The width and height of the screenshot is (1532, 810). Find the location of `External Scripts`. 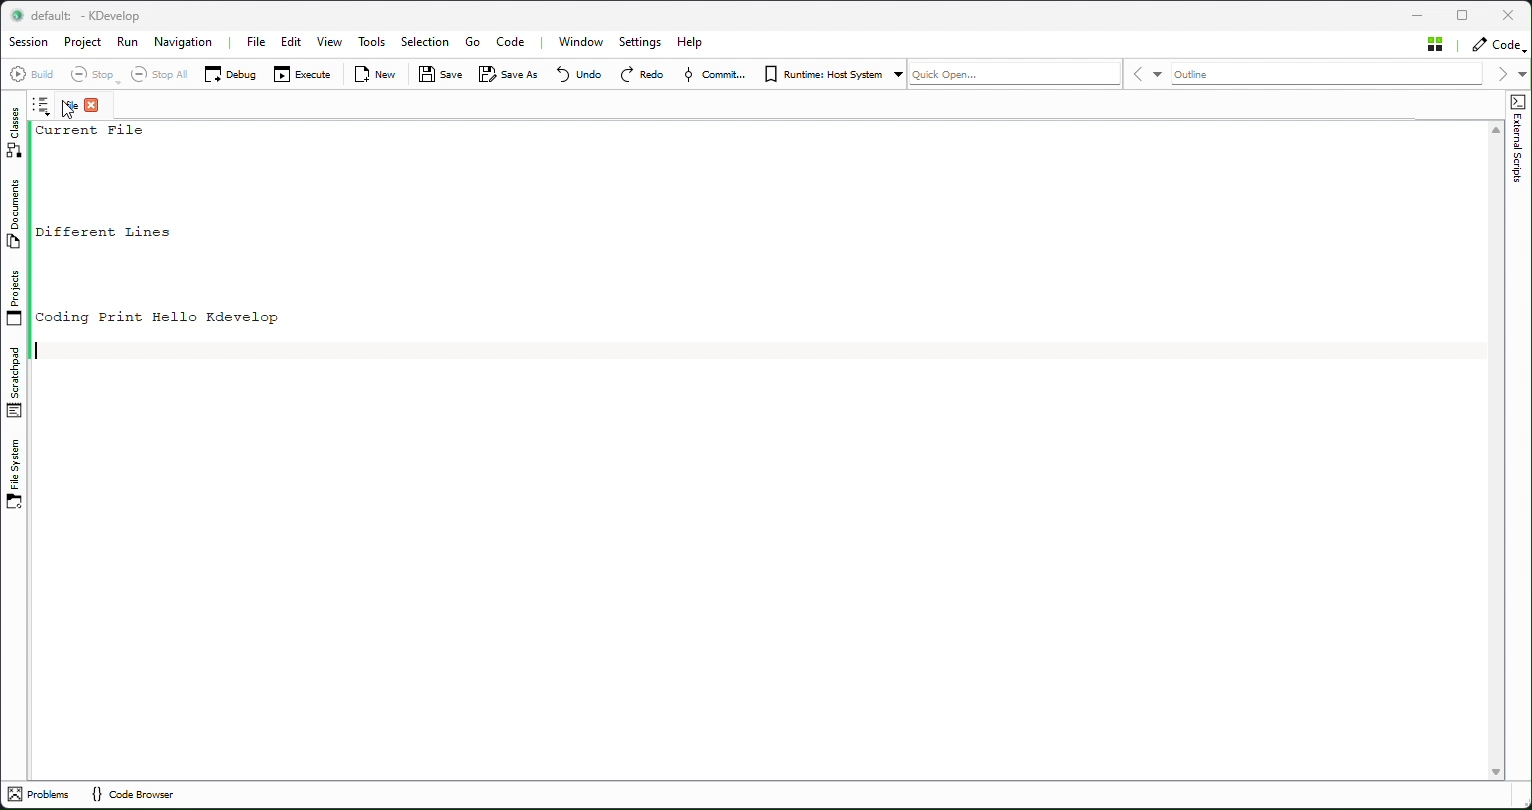

External Scripts is located at coordinates (1520, 180).